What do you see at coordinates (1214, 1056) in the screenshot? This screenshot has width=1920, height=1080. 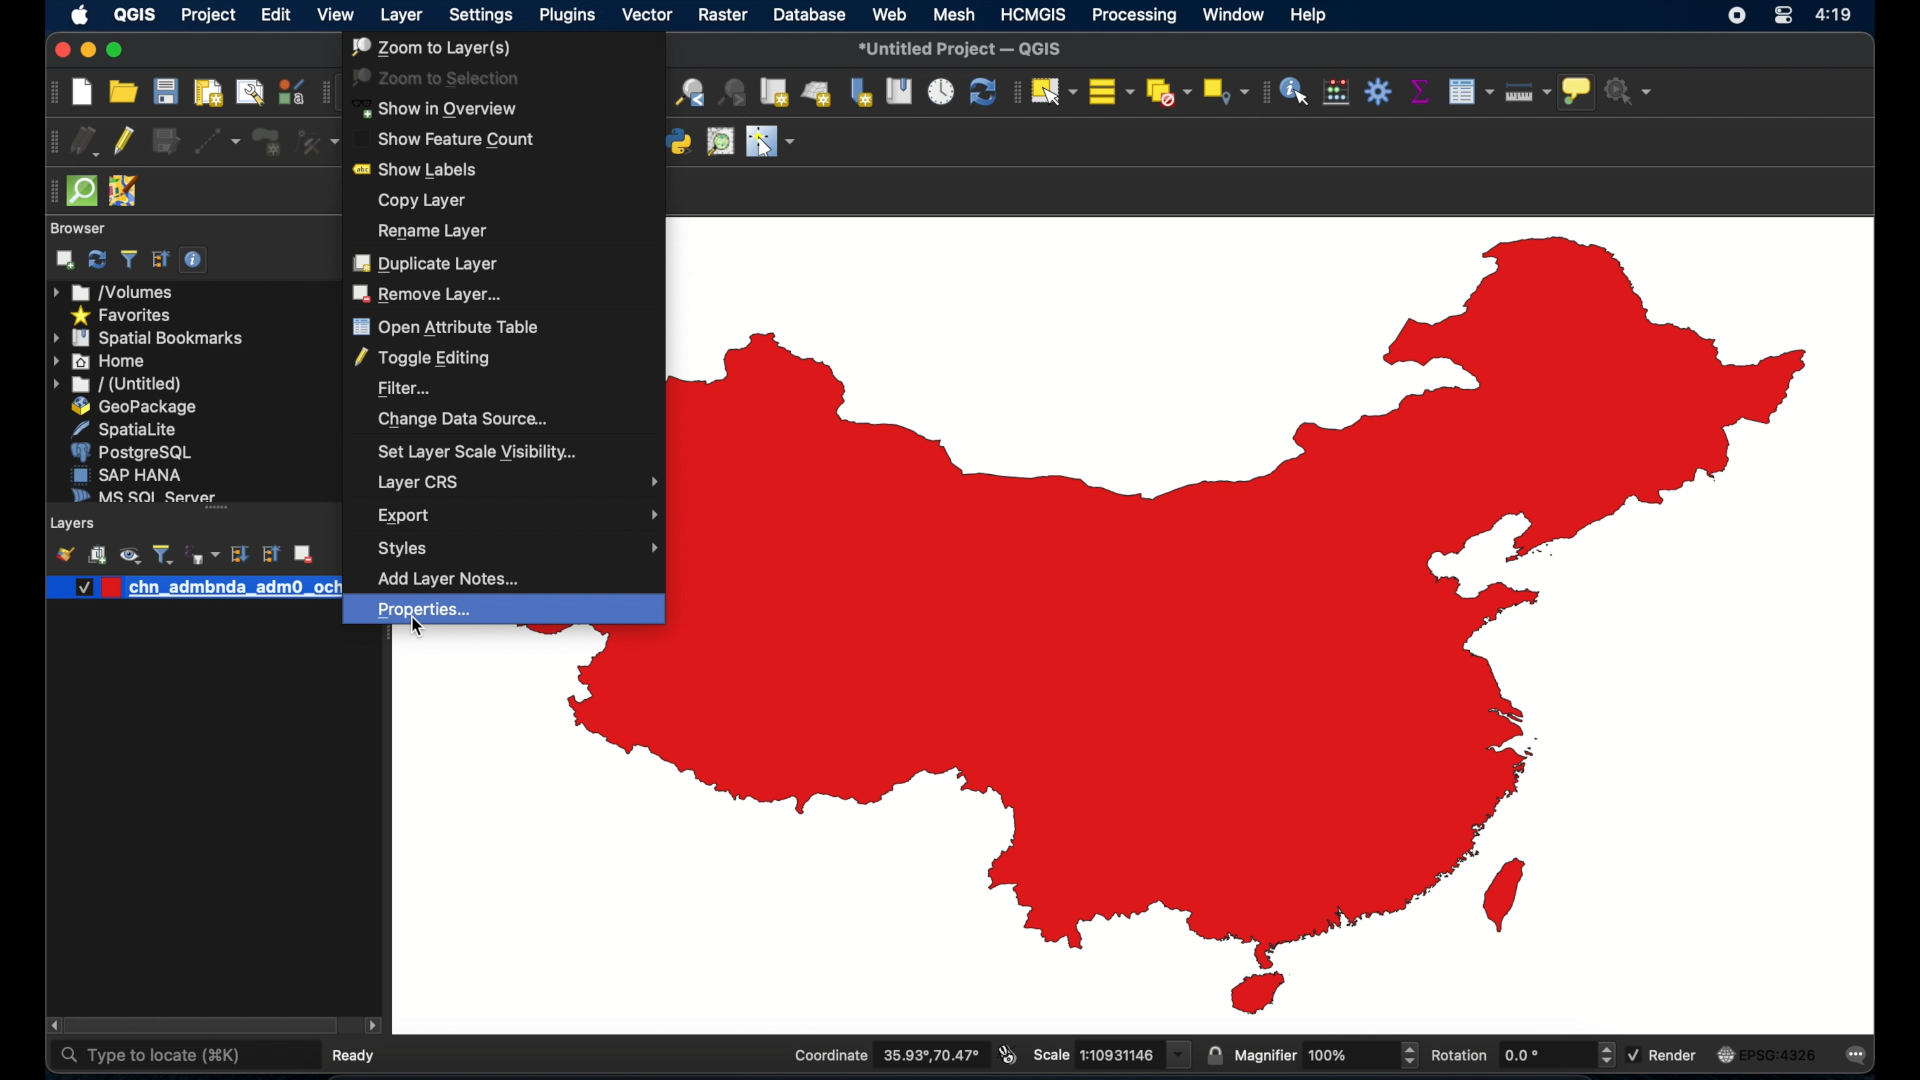 I see `lock scale` at bounding box center [1214, 1056].